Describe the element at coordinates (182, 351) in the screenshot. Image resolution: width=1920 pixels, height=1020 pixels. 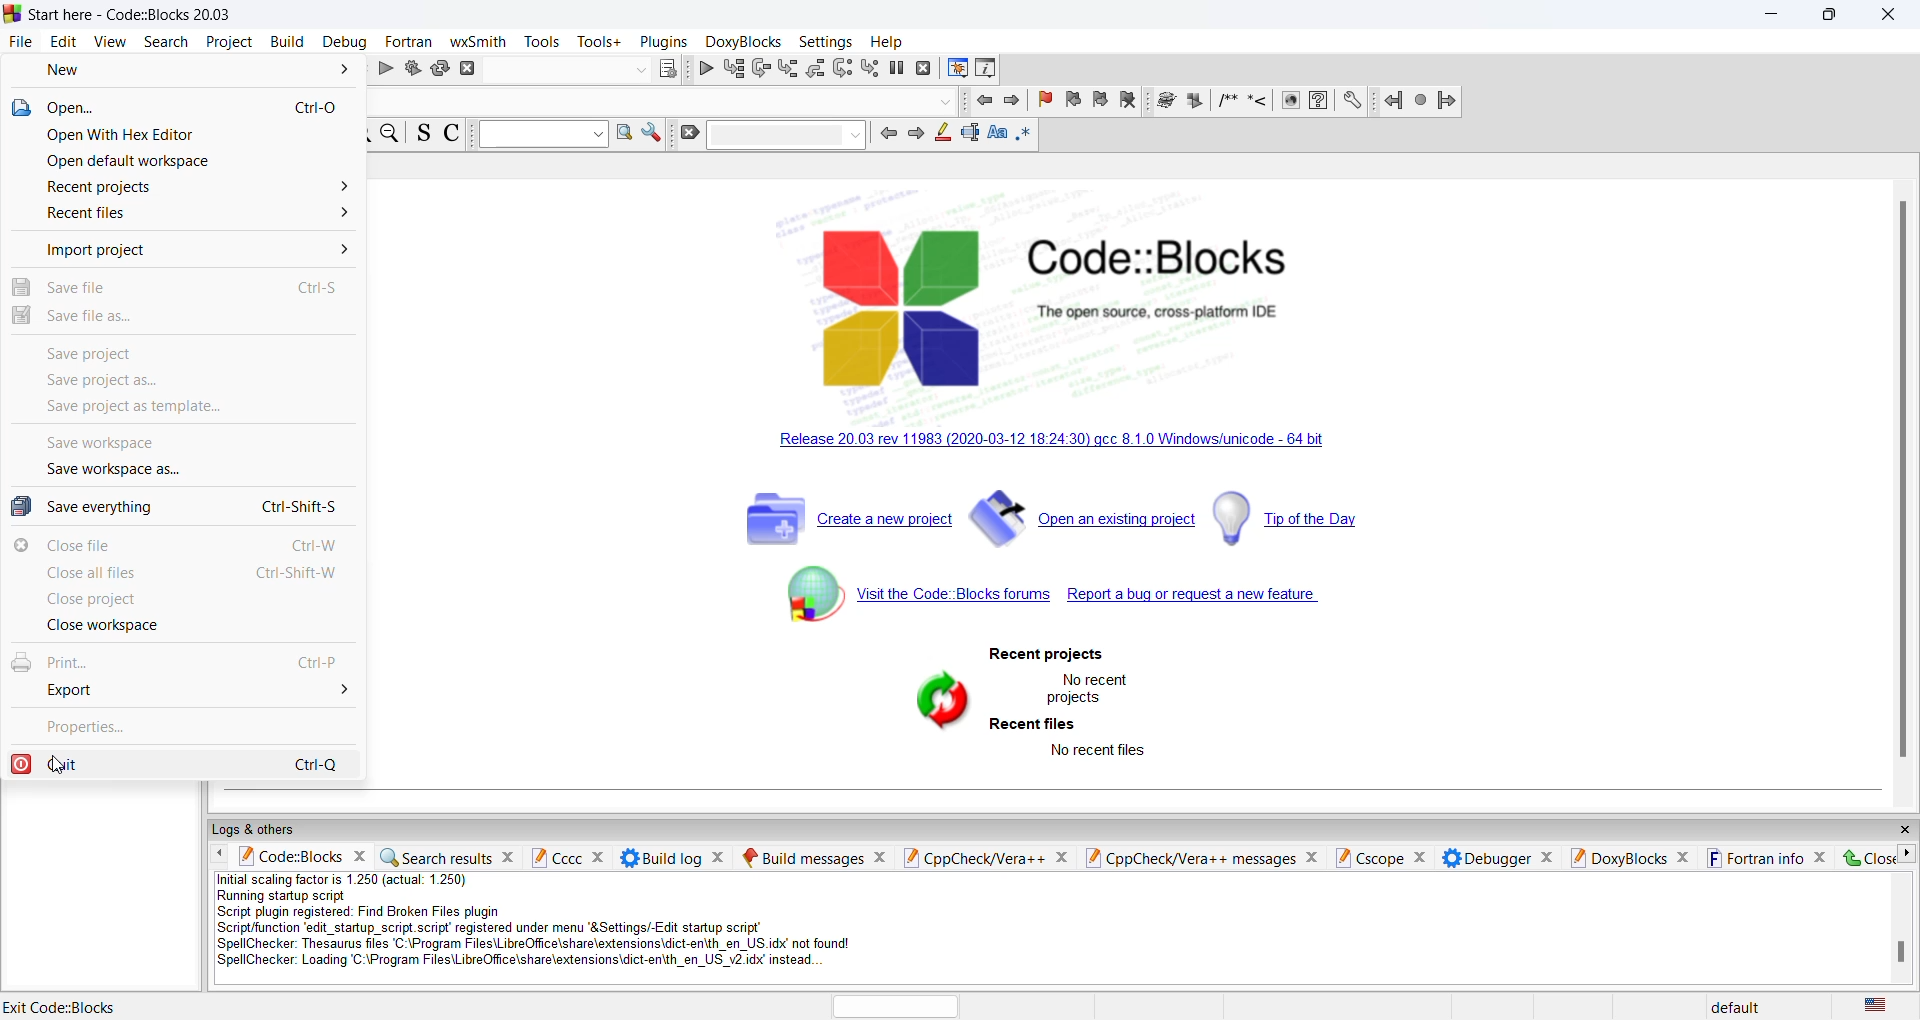
I see `save project` at that location.